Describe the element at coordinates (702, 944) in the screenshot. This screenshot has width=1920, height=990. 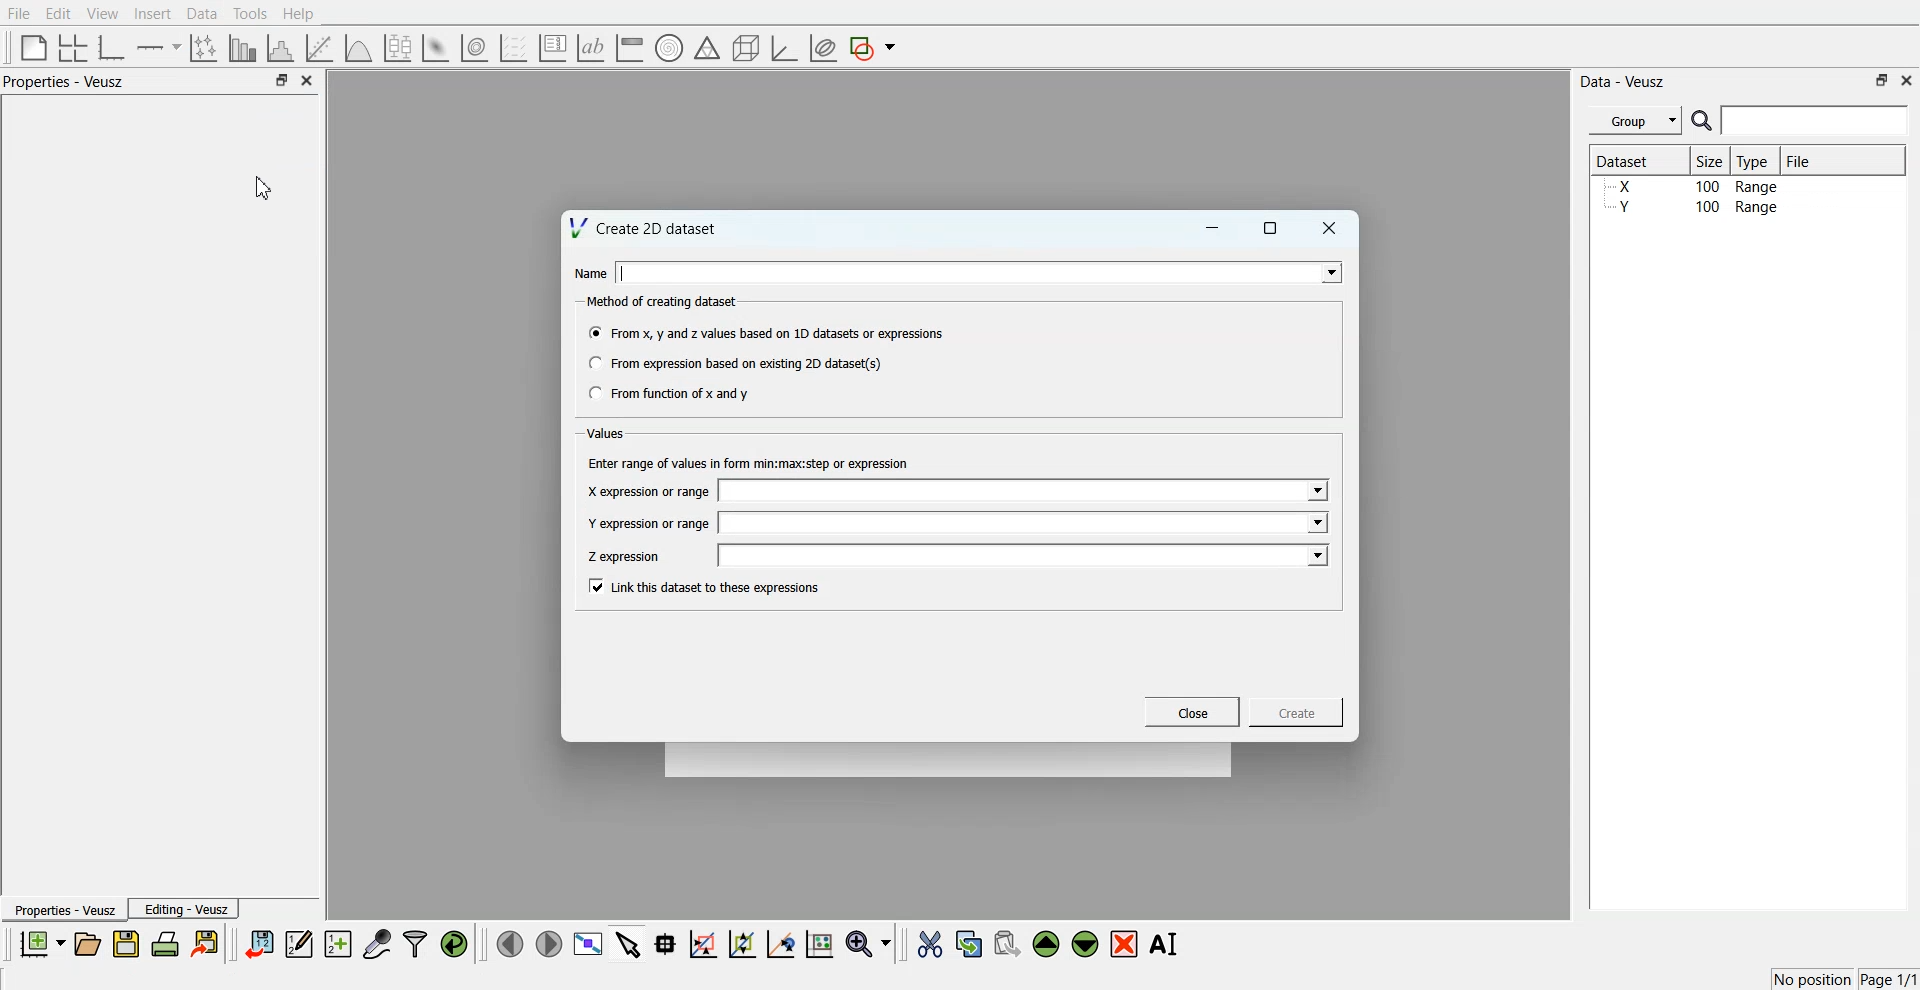
I see `Draw a rectangle to zoom graph axes` at that location.